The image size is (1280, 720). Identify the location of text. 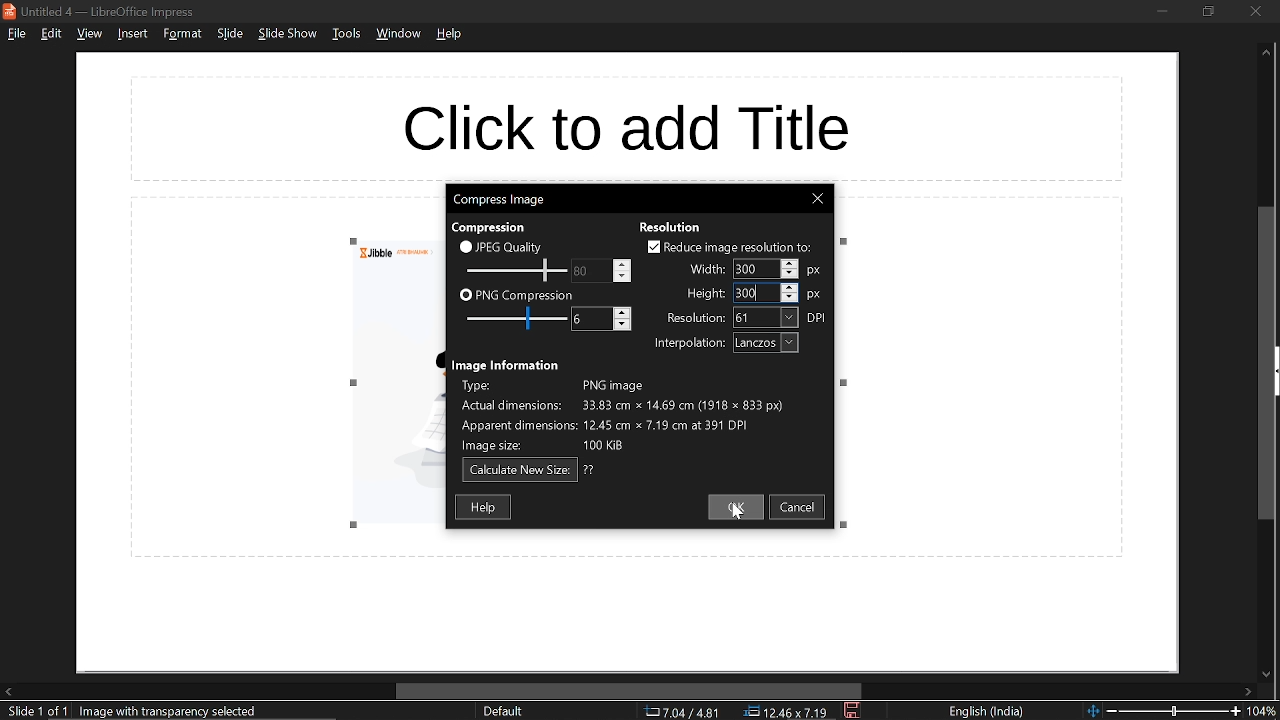
(707, 267).